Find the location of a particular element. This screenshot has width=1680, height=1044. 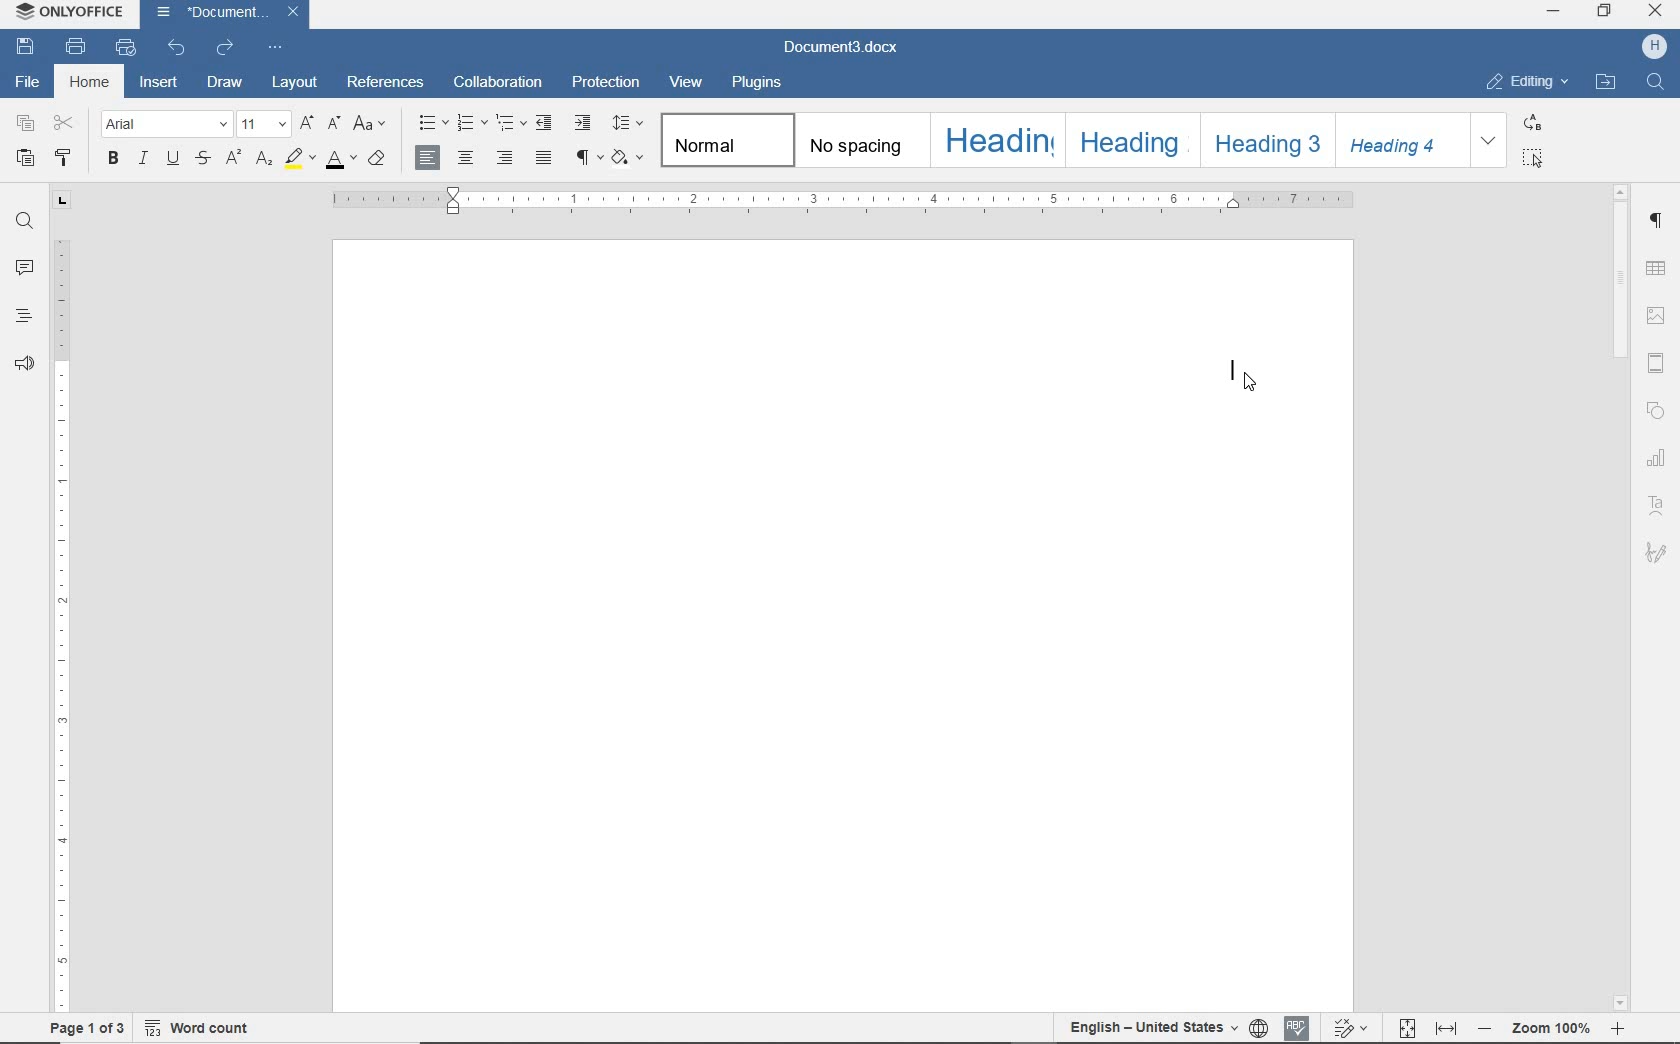

SHADING is located at coordinates (625, 155).